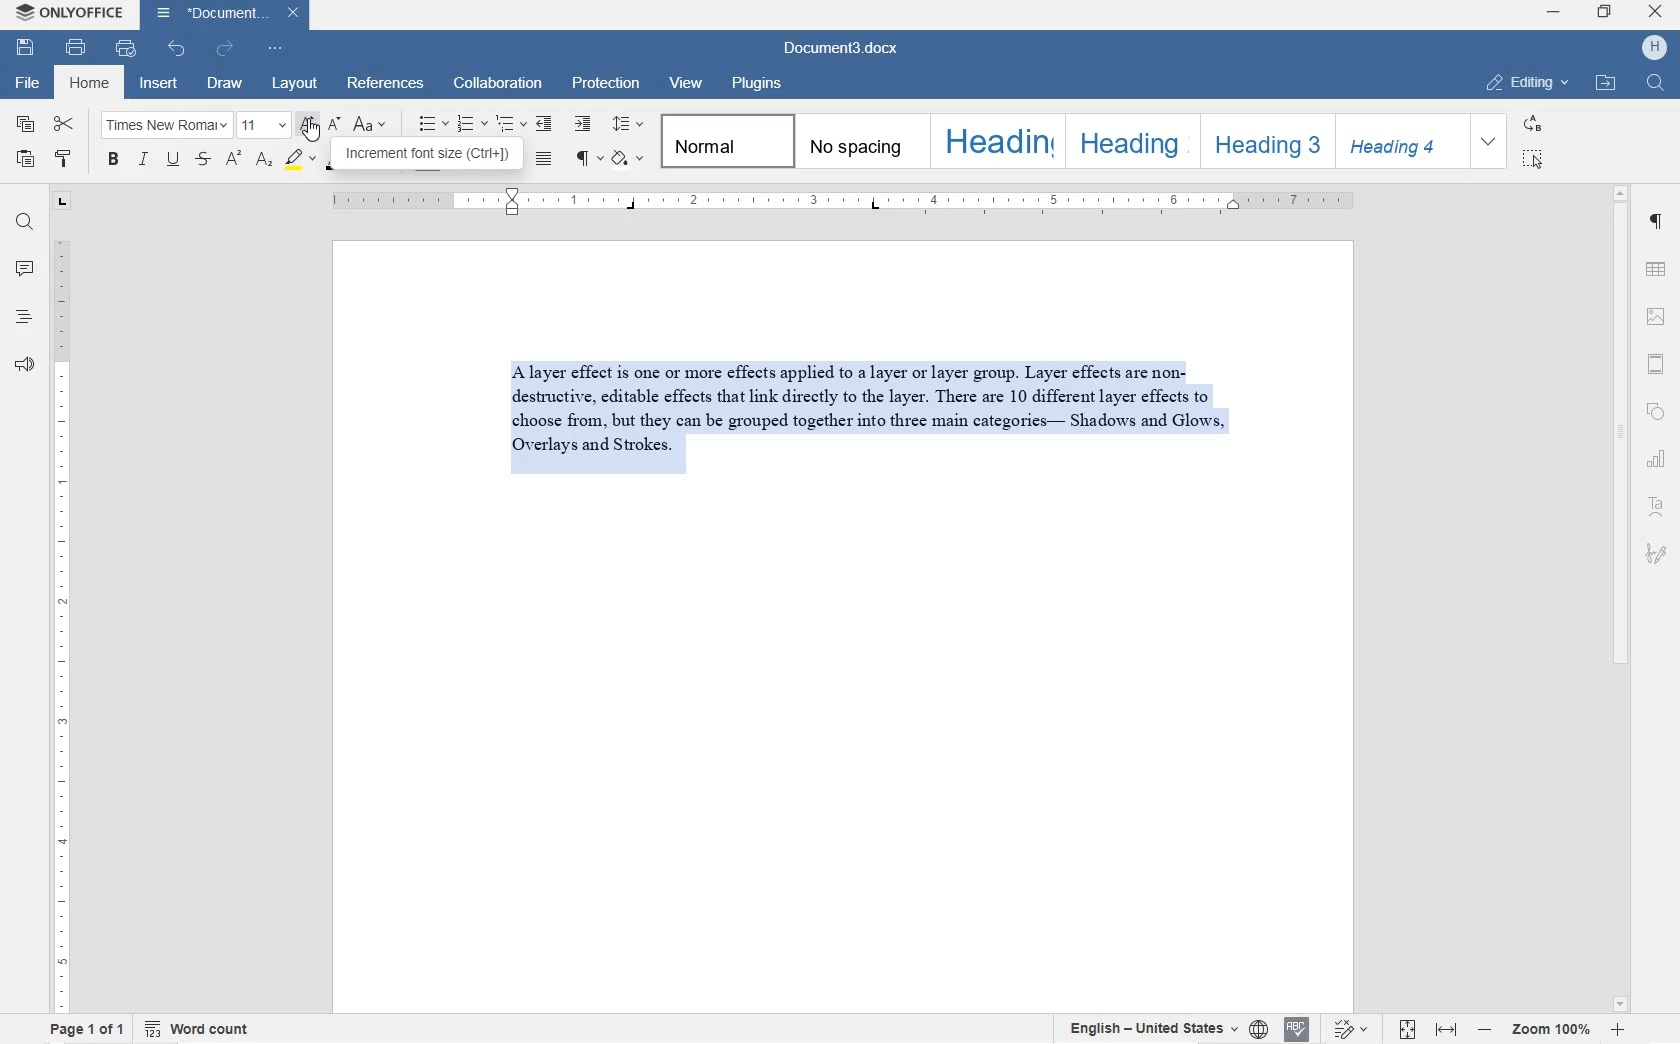 The image size is (1680, 1044). What do you see at coordinates (628, 125) in the screenshot?
I see `PARAGRAPH LINE SPACING` at bounding box center [628, 125].